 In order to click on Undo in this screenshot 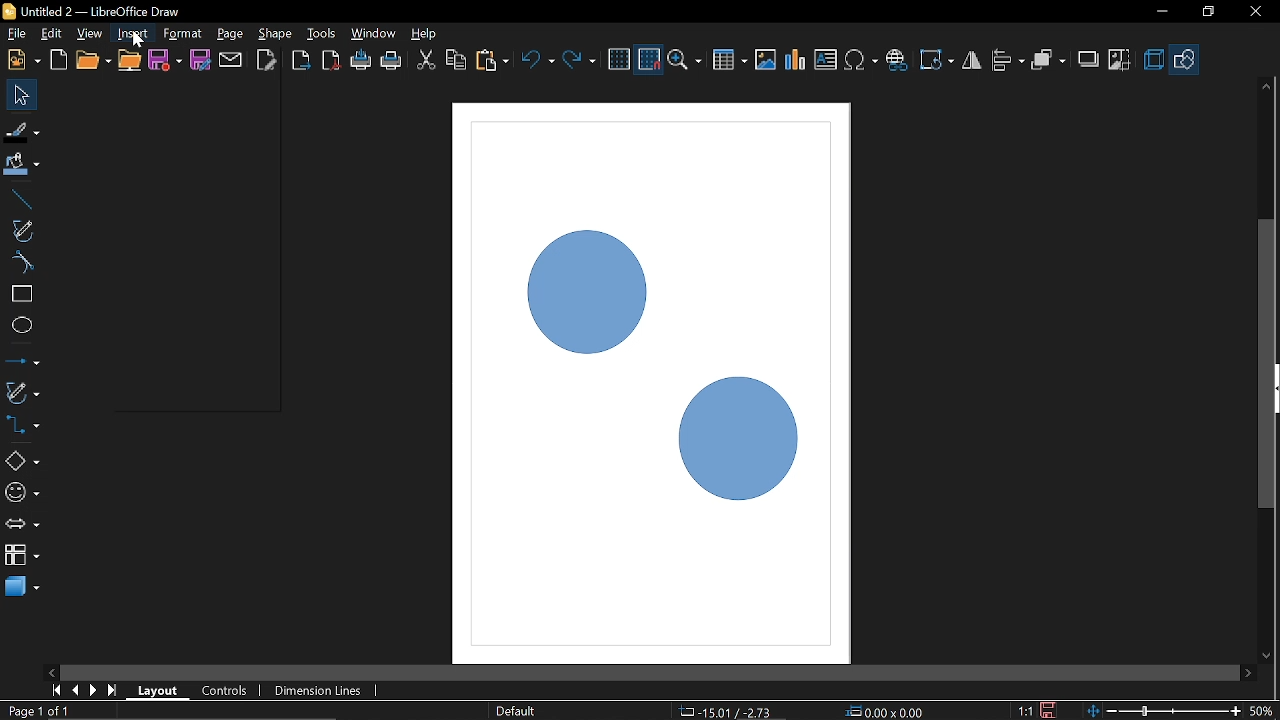, I will do `click(539, 62)`.